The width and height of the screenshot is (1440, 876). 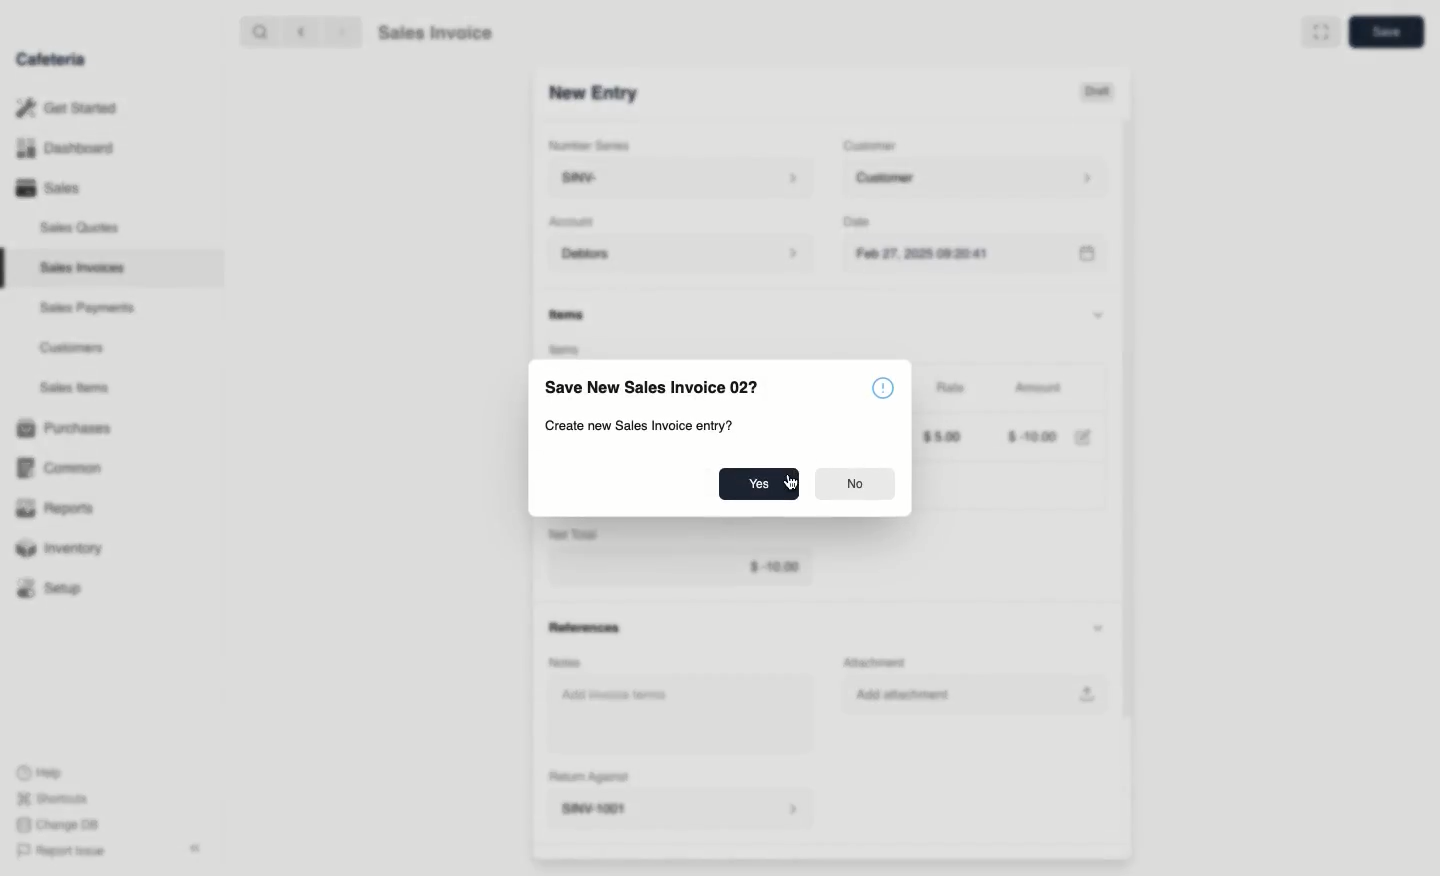 I want to click on No, so click(x=858, y=483).